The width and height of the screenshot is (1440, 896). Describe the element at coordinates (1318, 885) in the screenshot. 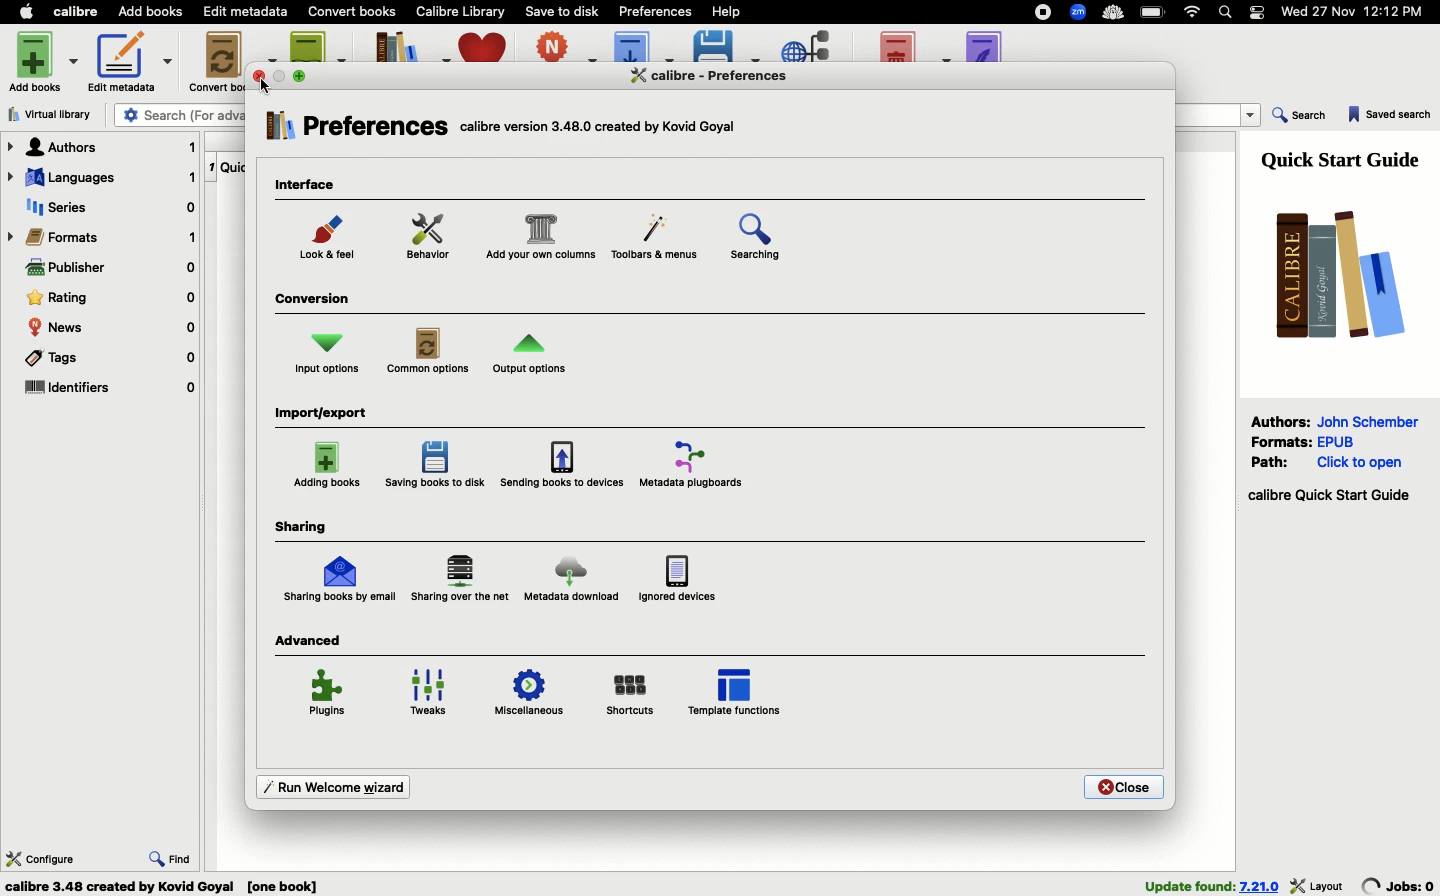

I see `layout` at that location.